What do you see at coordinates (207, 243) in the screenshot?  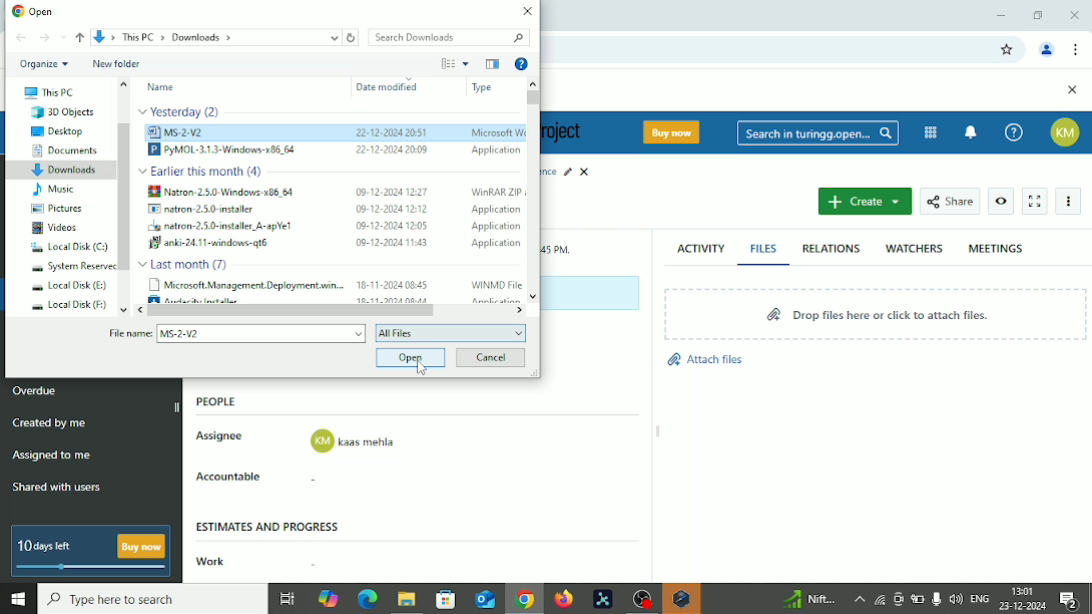 I see `f anki-24.11-windows-qt6` at bounding box center [207, 243].